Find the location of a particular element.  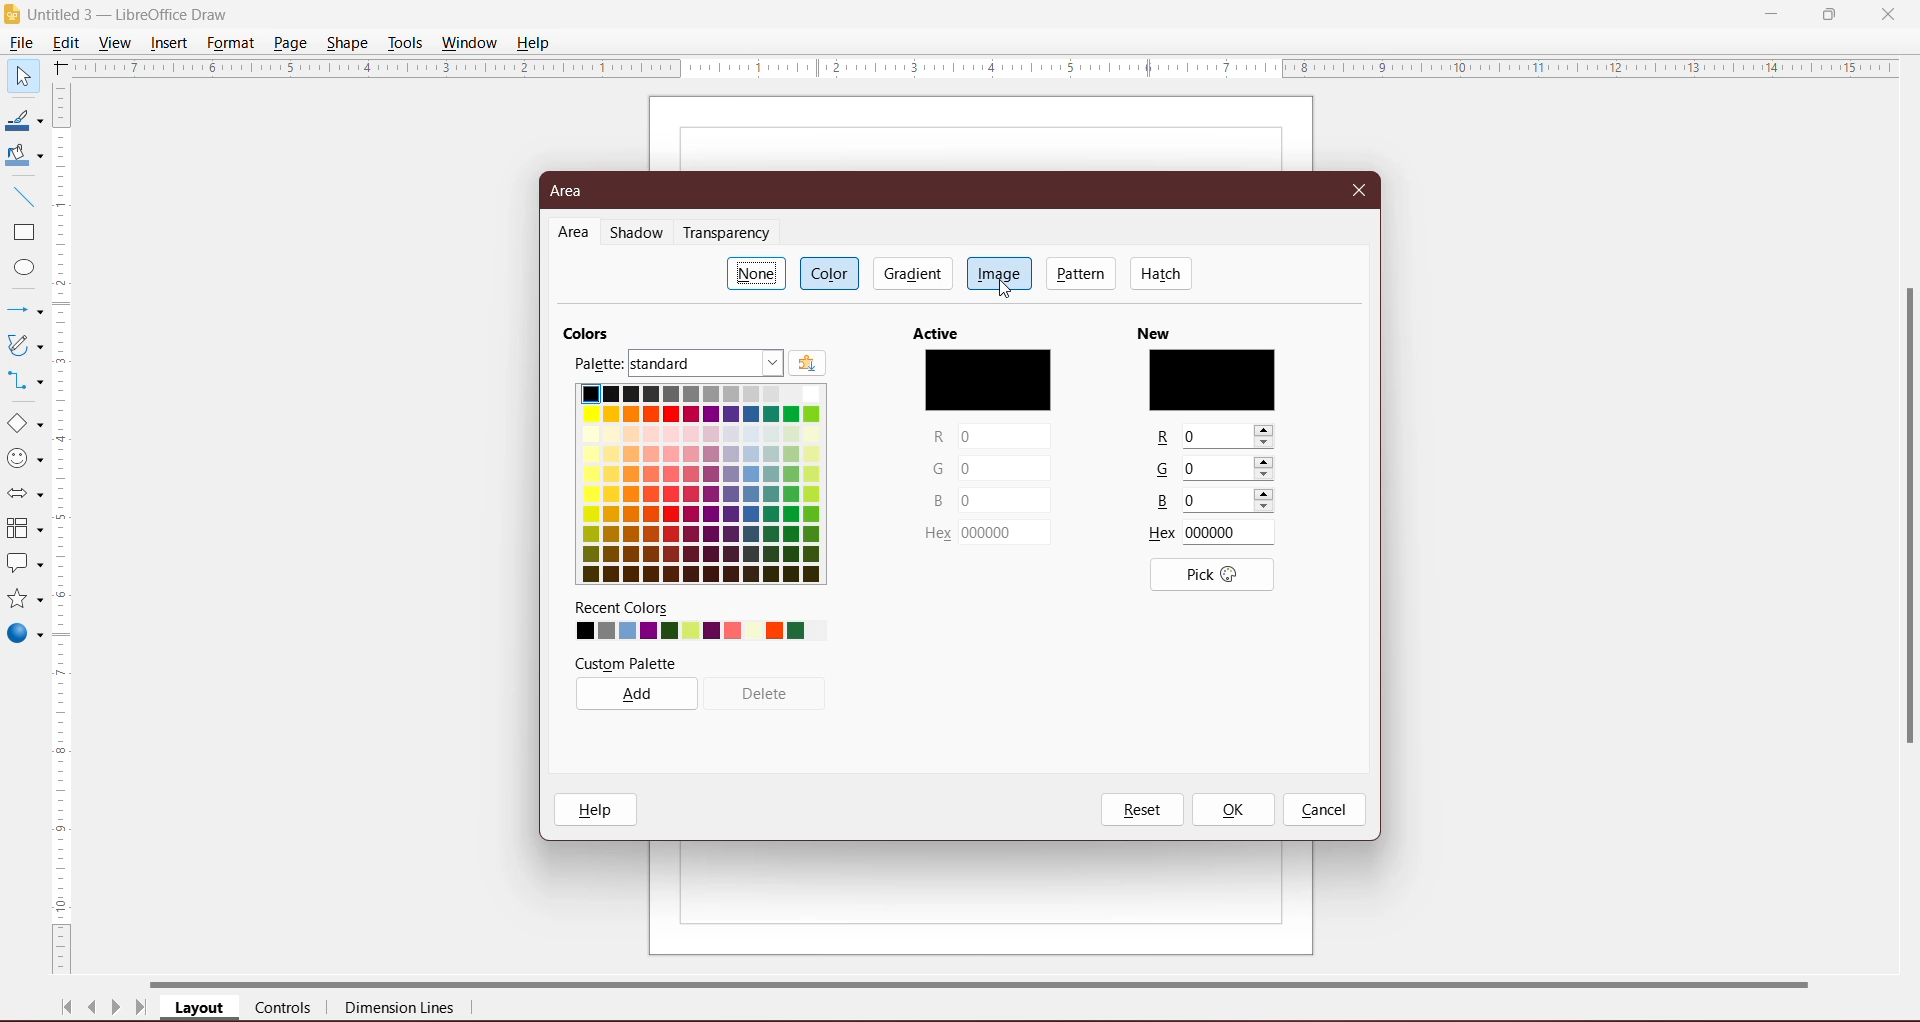

Page is located at coordinates (289, 42).